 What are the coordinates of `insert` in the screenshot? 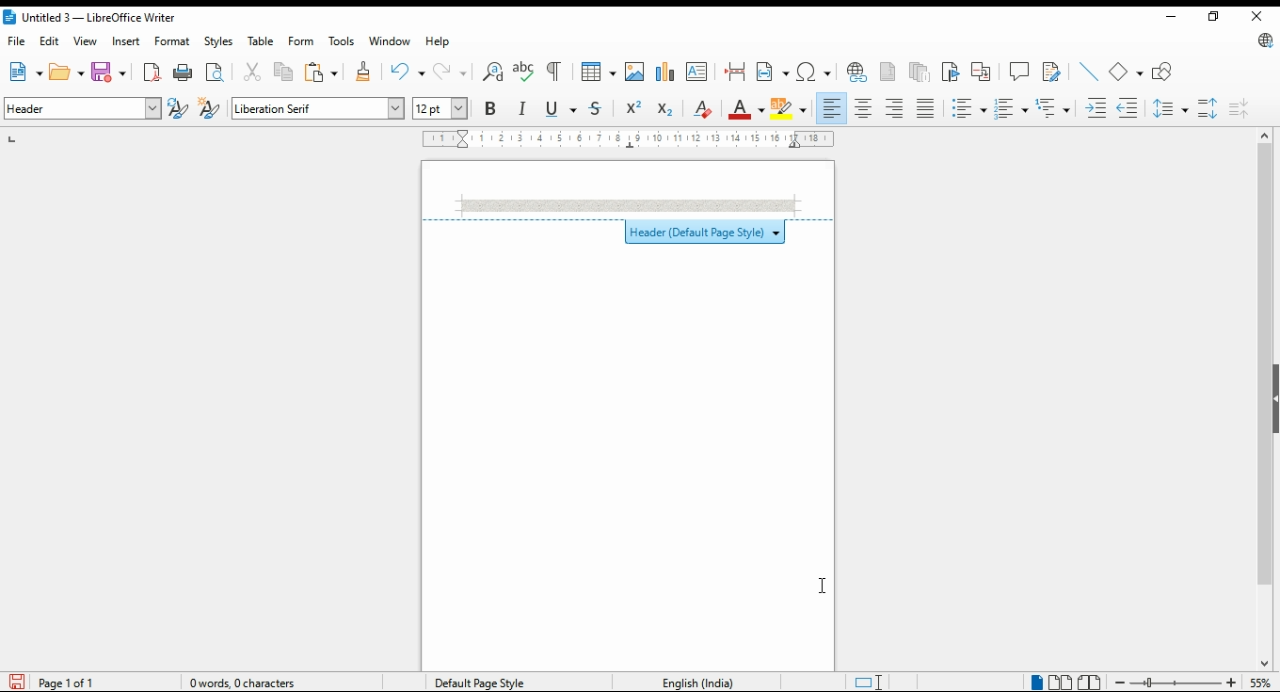 It's located at (125, 41).